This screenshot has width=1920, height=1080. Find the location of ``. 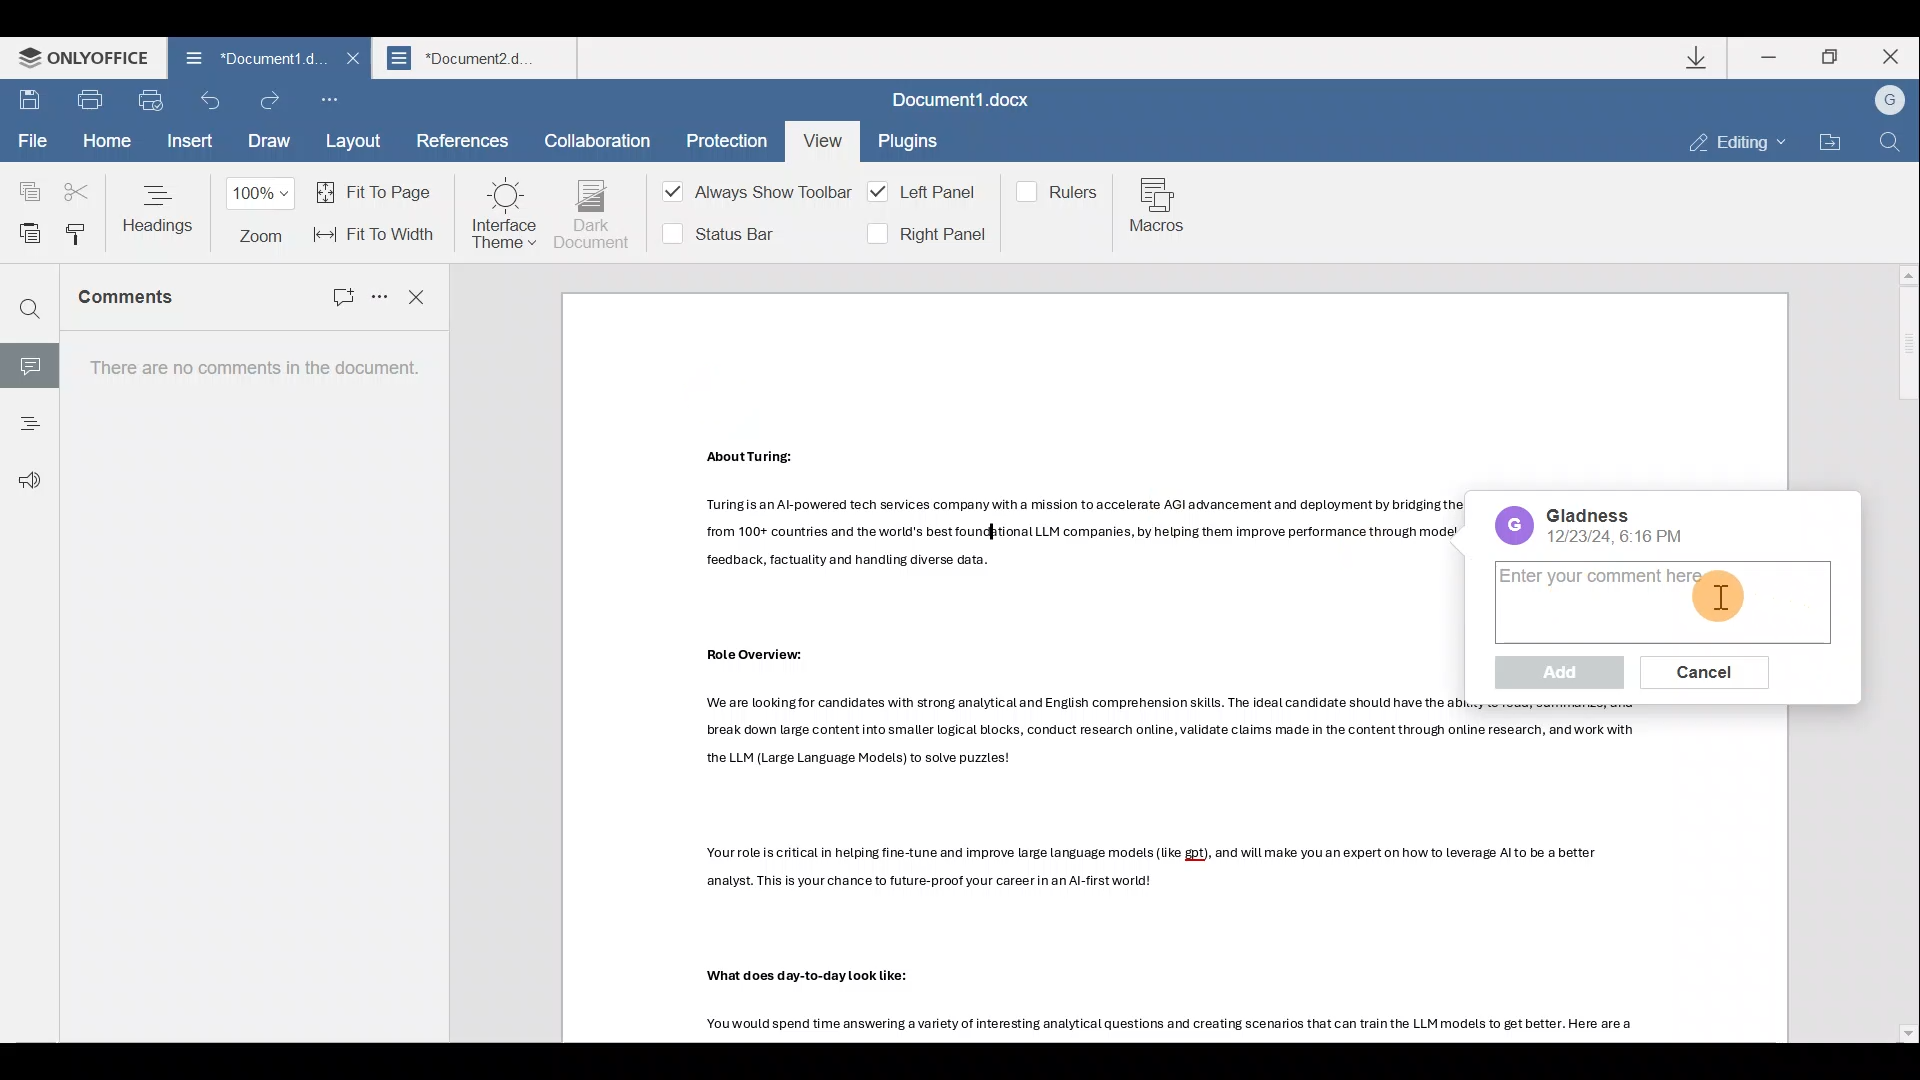

 is located at coordinates (1169, 732).